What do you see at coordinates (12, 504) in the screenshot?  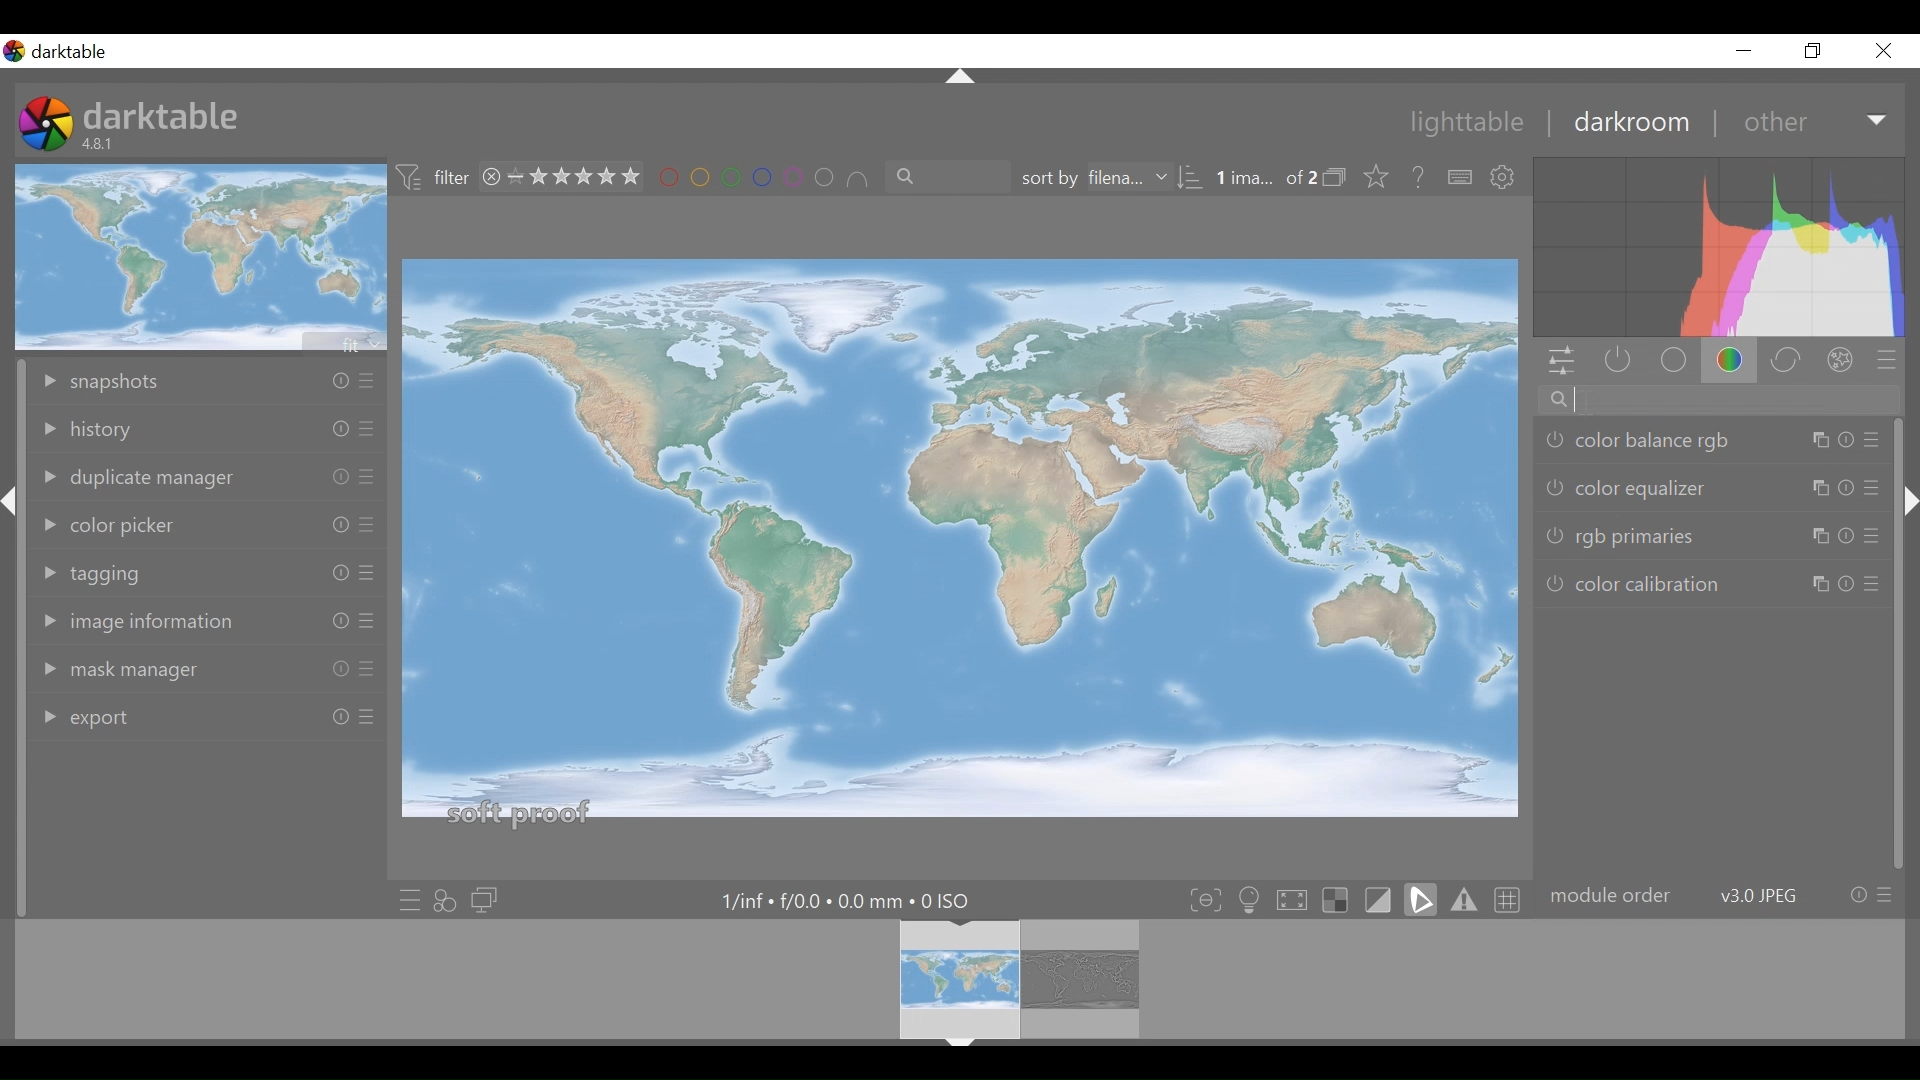 I see `expand/collapse` at bounding box center [12, 504].